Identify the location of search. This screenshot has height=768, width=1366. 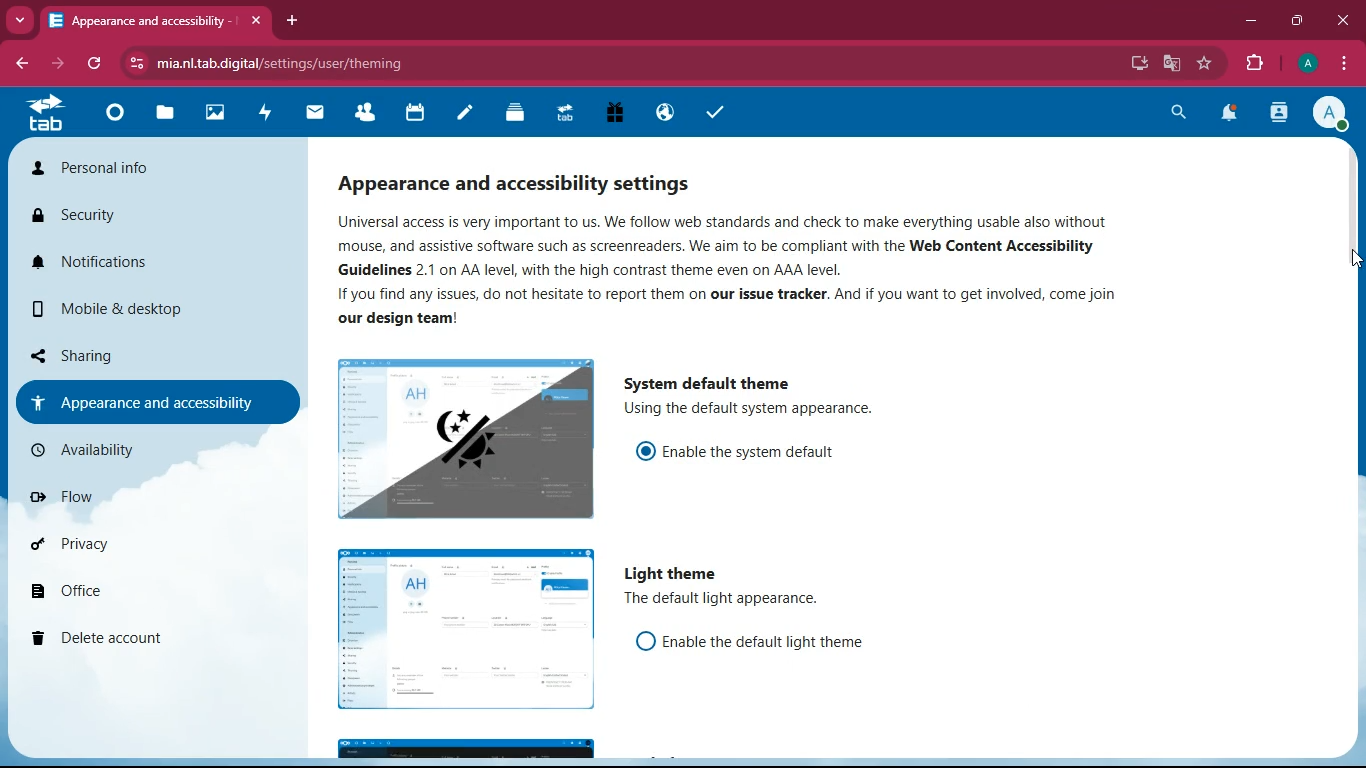
(1181, 112).